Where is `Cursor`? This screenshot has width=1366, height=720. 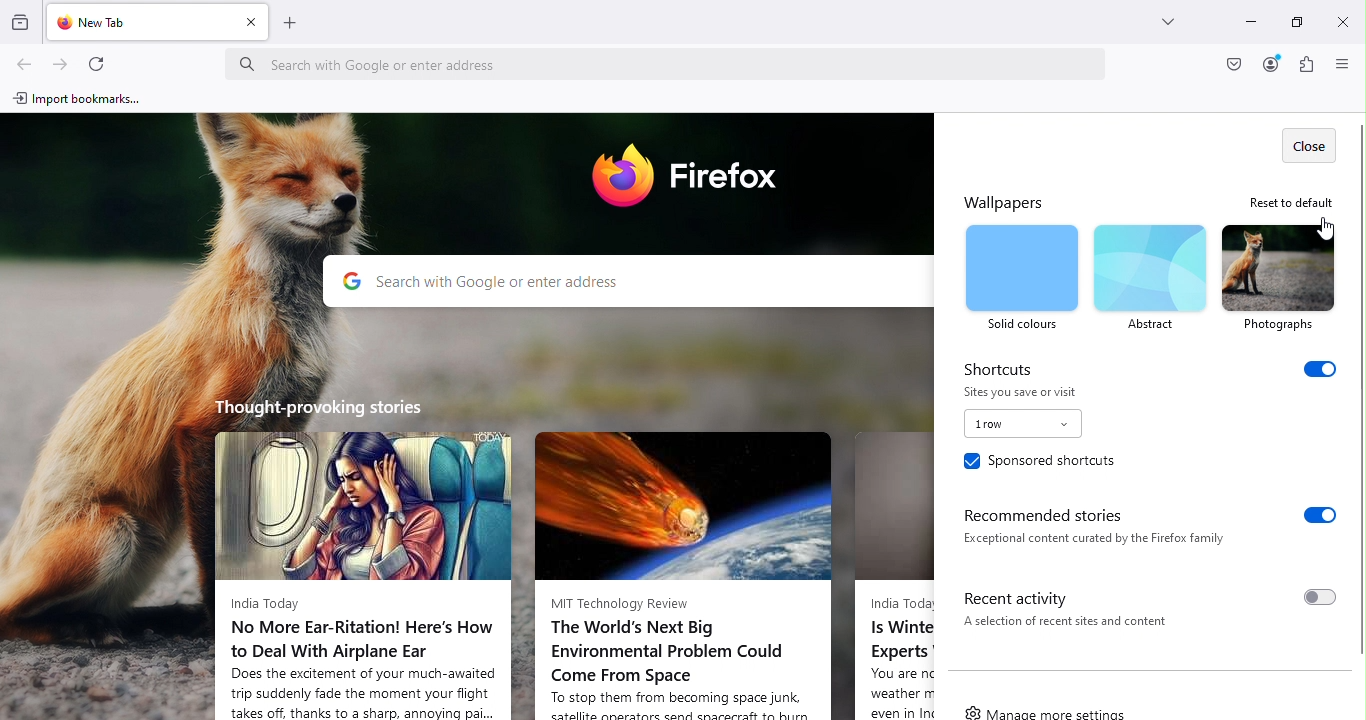 Cursor is located at coordinates (1323, 235).